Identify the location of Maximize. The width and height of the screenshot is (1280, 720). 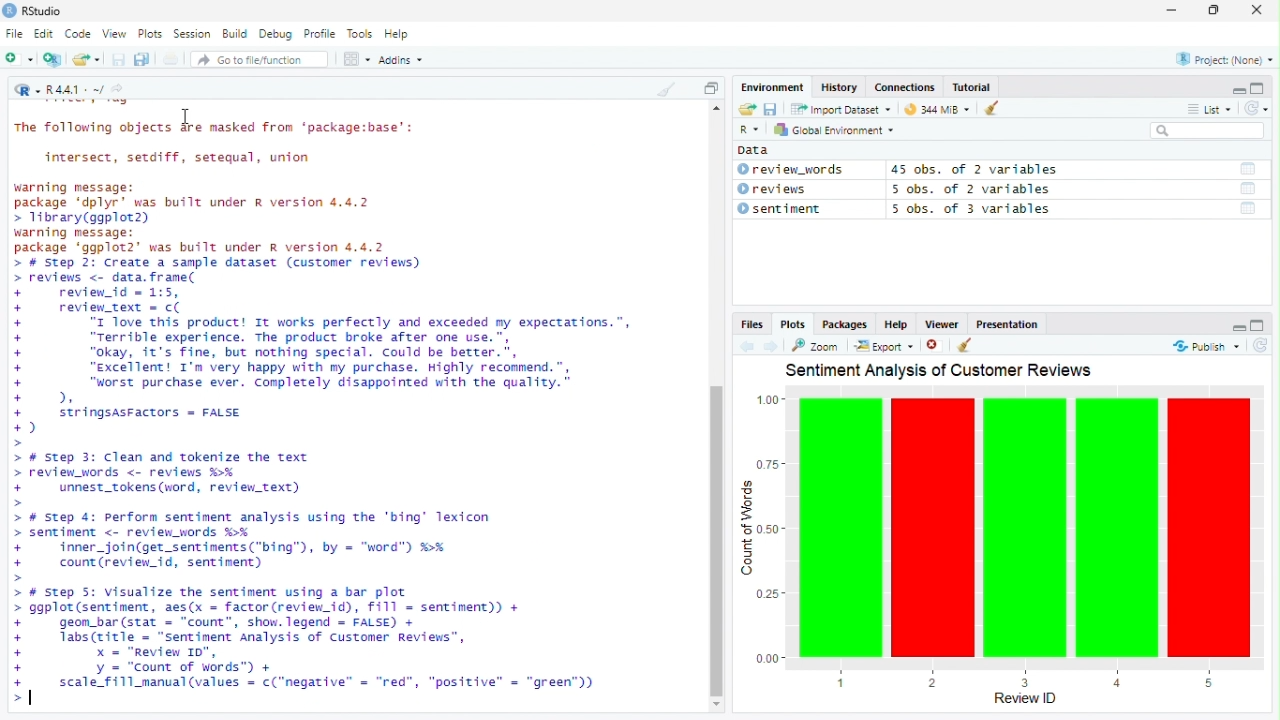
(1259, 325).